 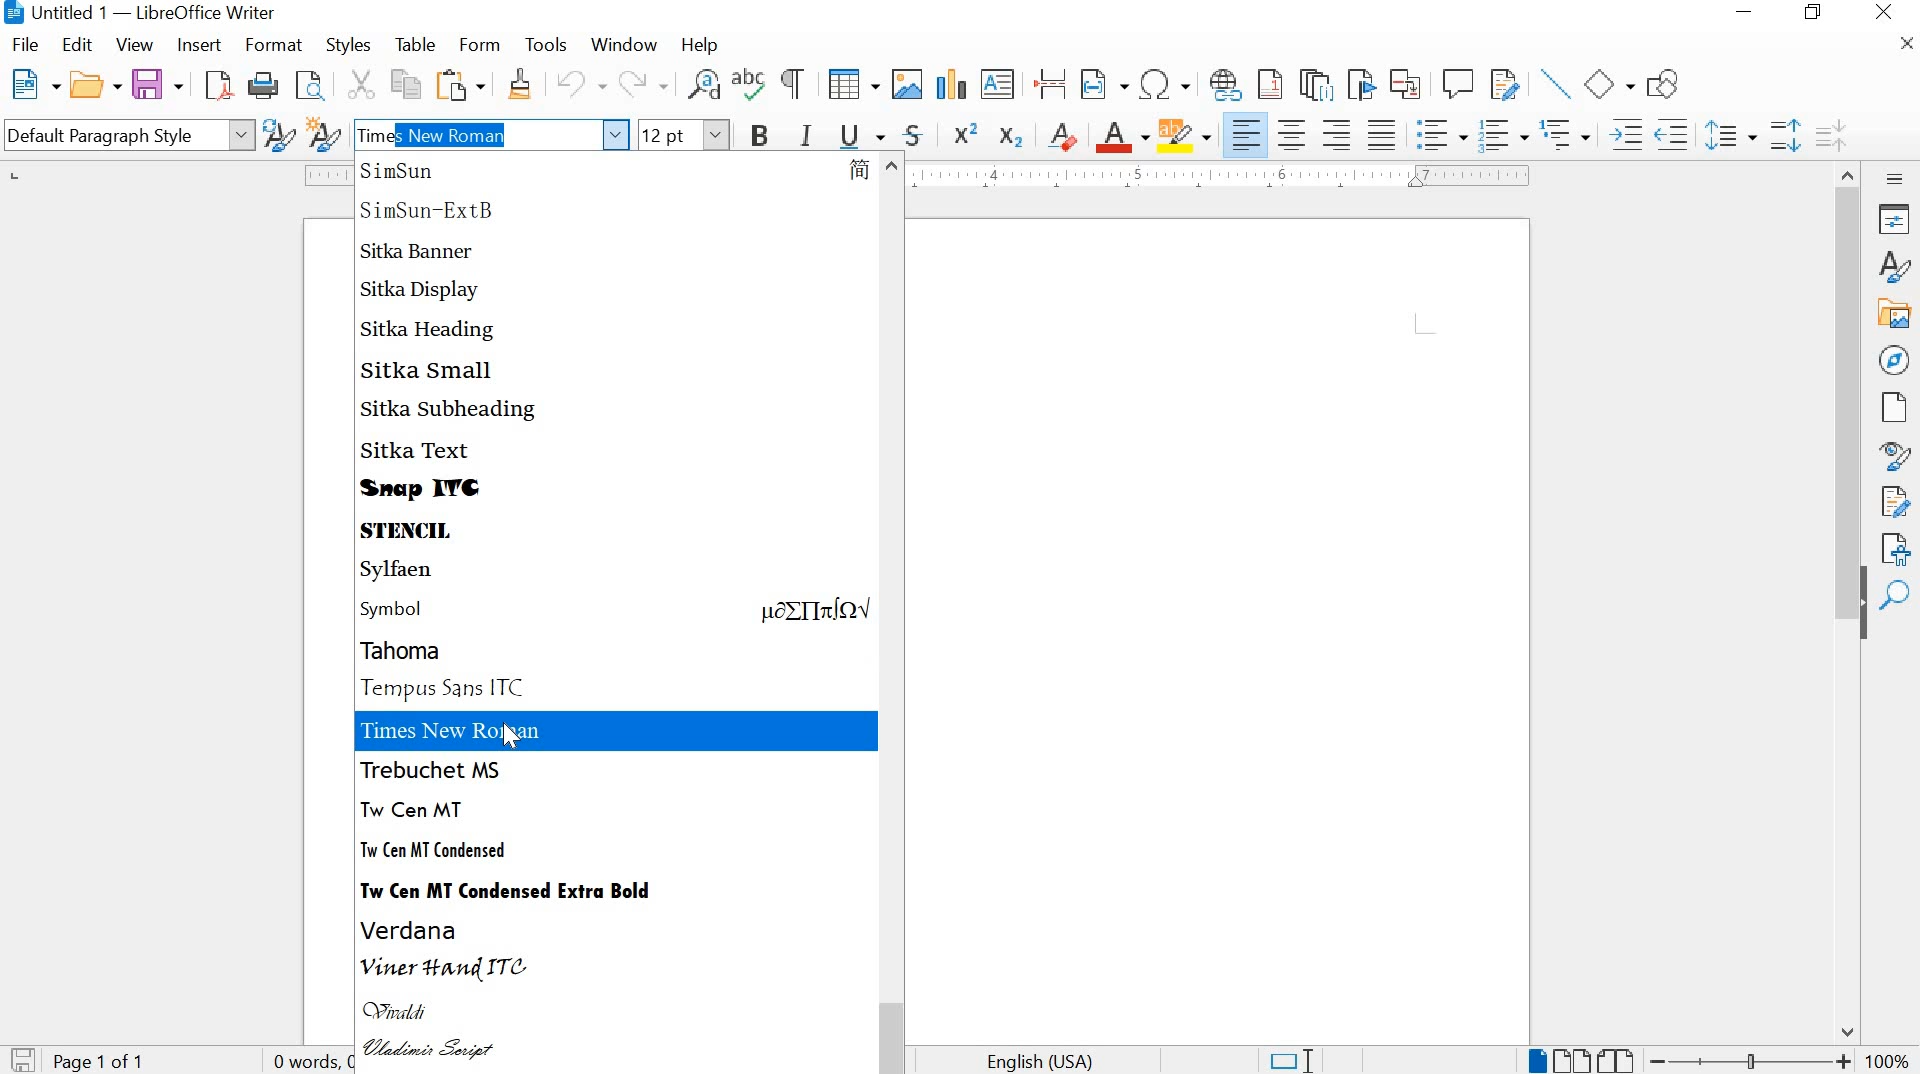 I want to click on MANAGE CHANGES, so click(x=1897, y=500).